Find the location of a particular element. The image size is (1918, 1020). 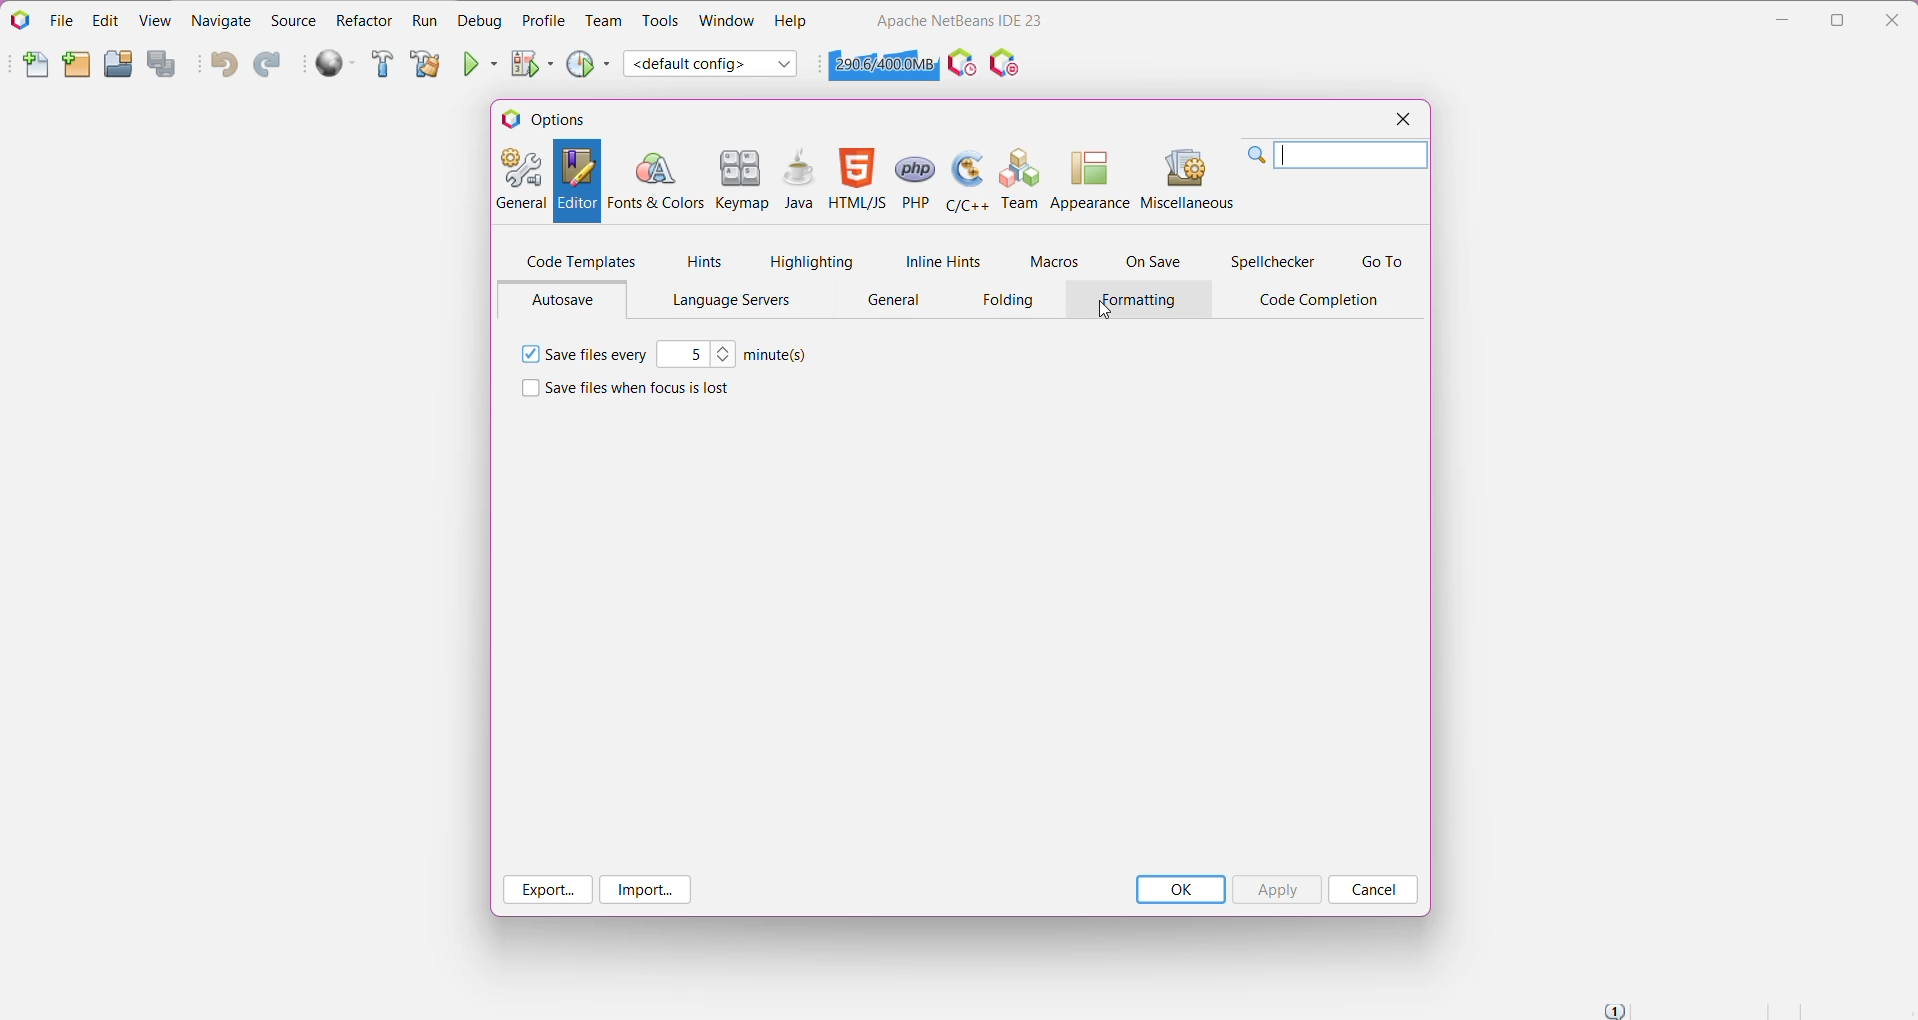

Team is located at coordinates (1017, 178).